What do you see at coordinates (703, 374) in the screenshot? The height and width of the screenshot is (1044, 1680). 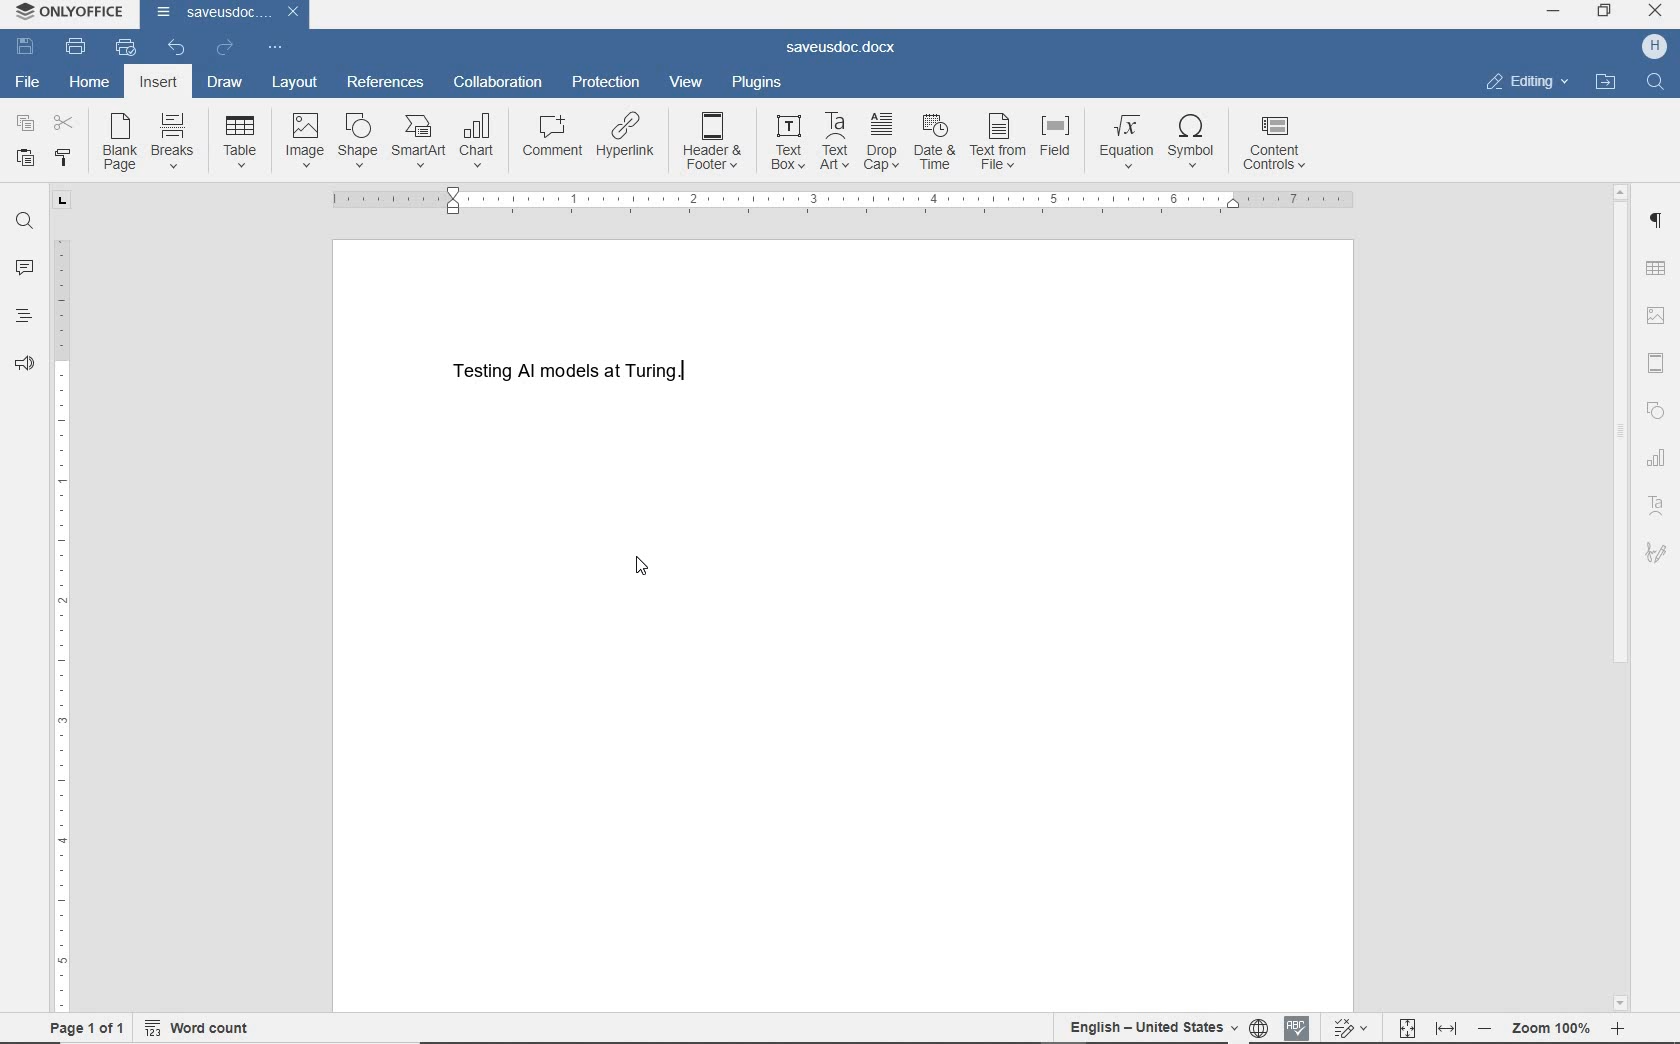 I see `Text cursor` at bounding box center [703, 374].